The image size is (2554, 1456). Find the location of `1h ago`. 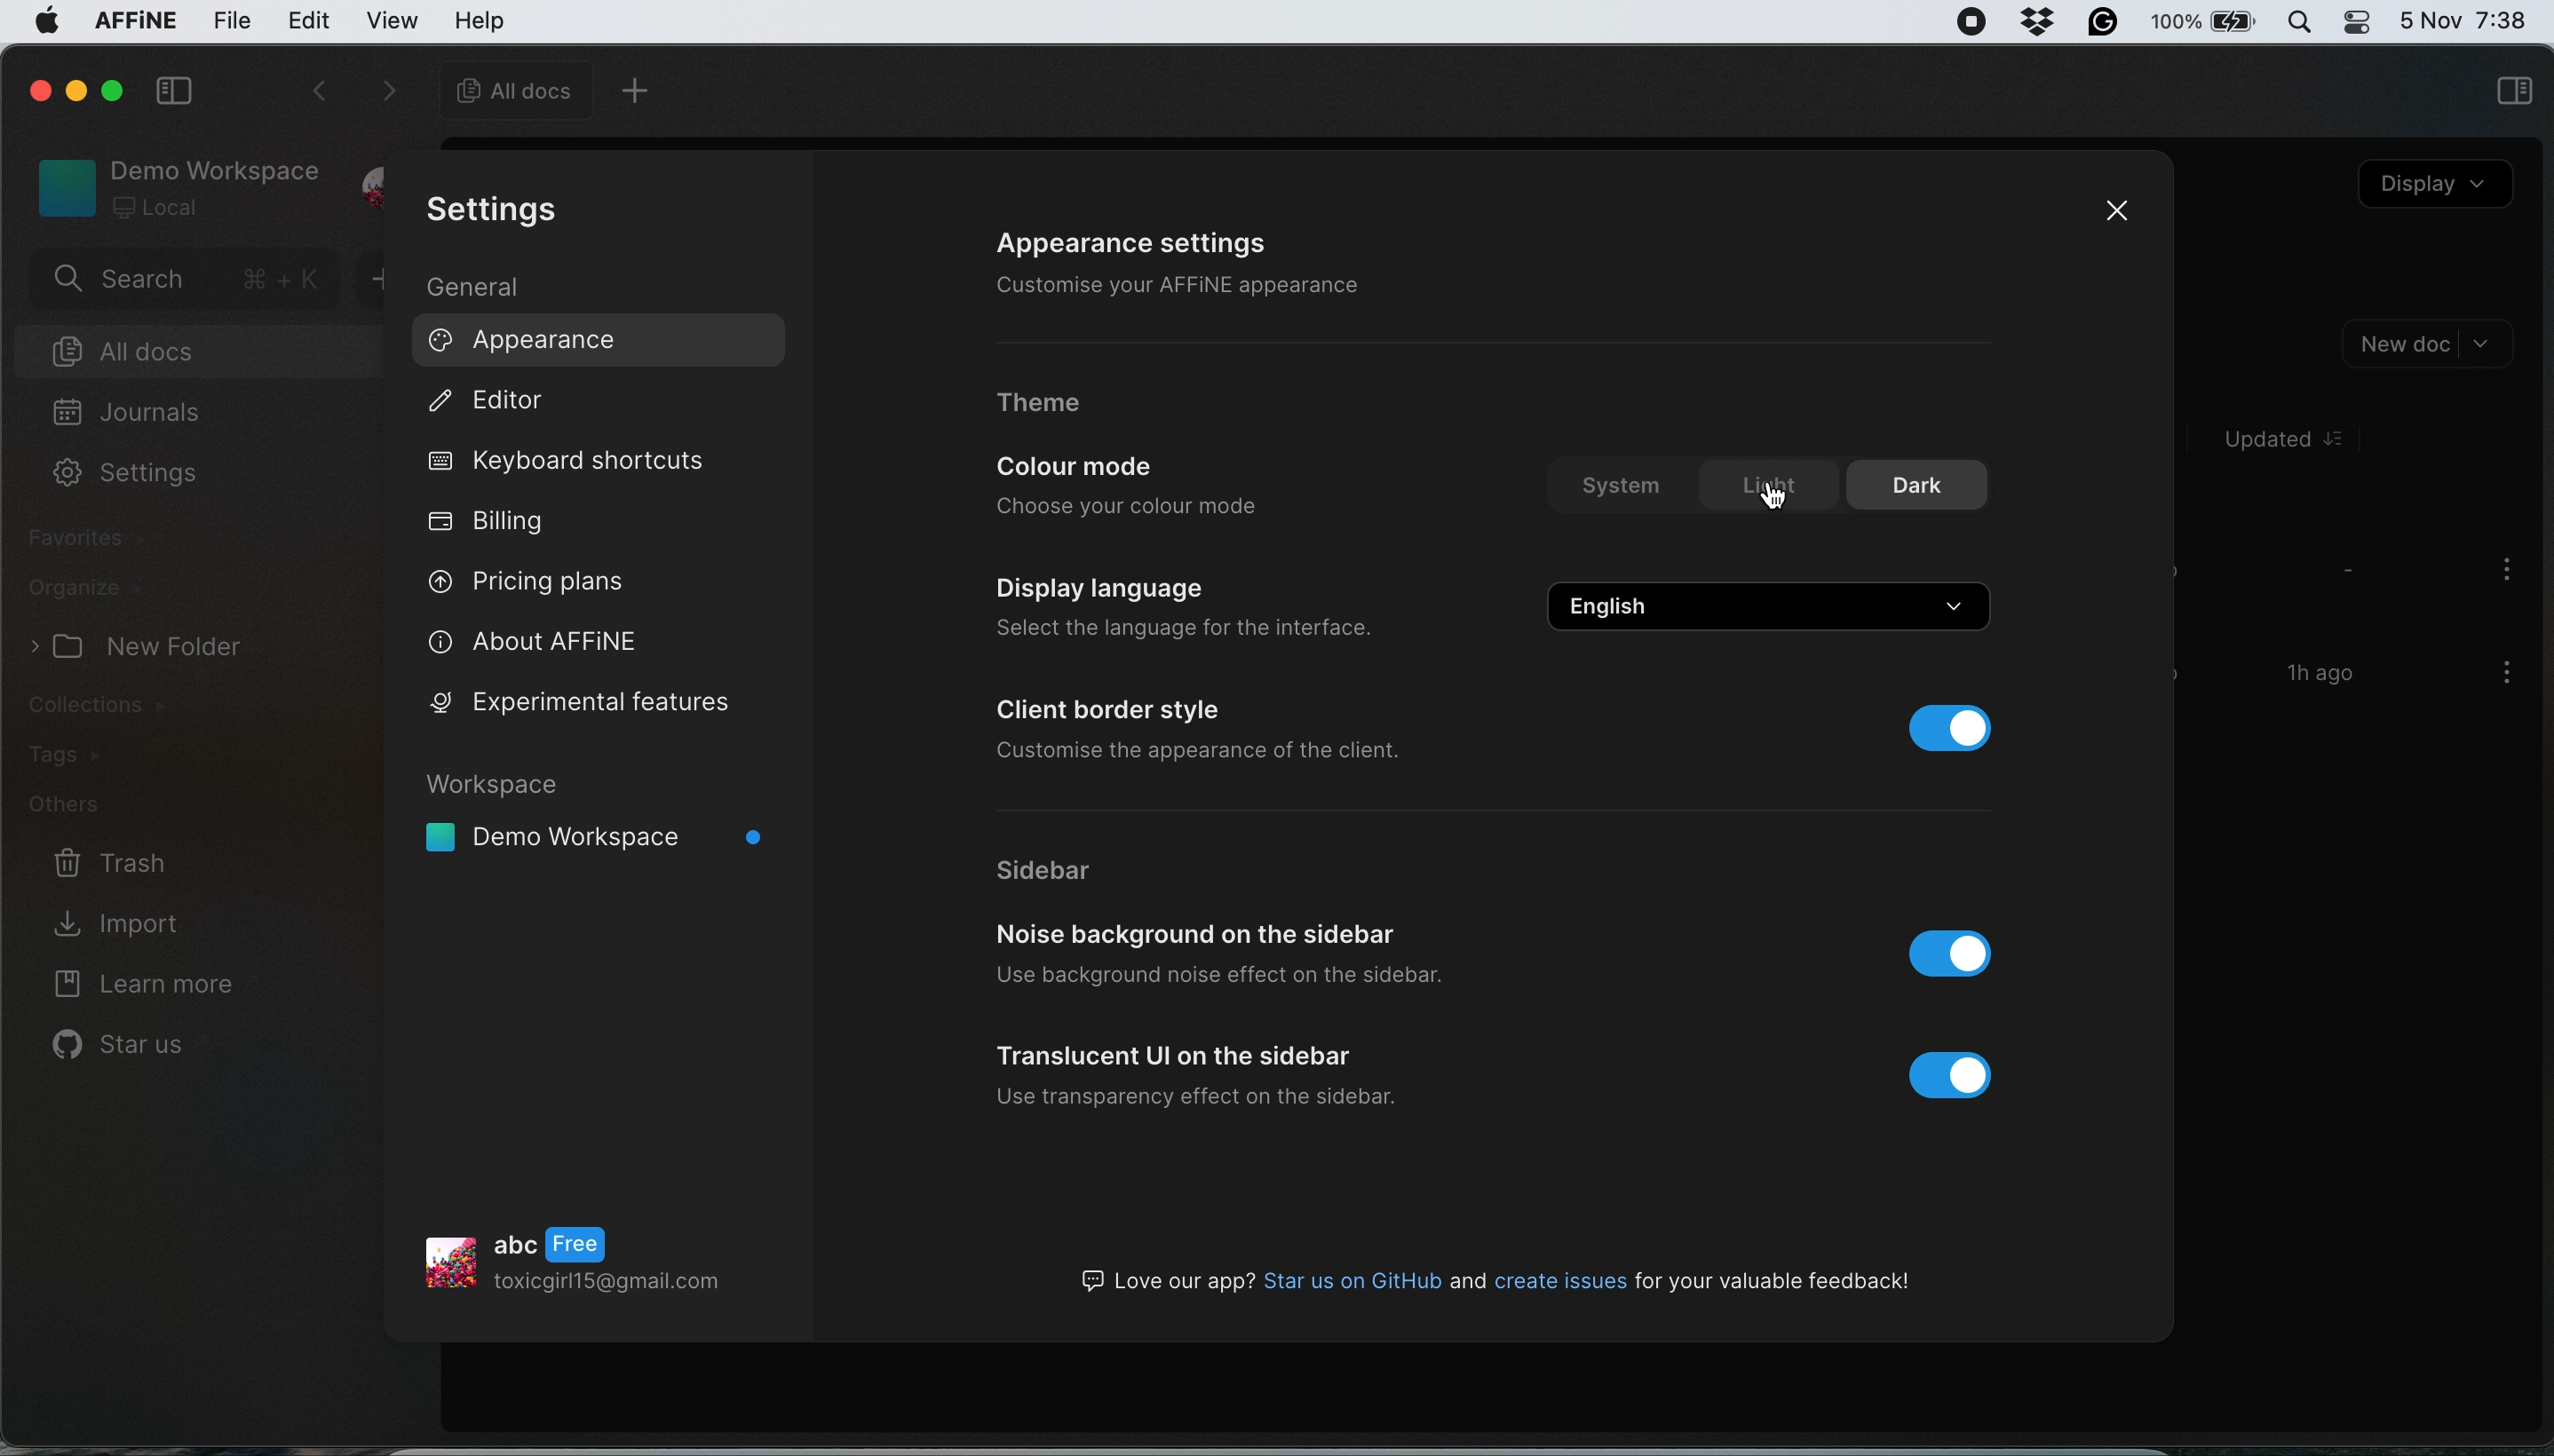

1h ago is located at coordinates (2328, 672).